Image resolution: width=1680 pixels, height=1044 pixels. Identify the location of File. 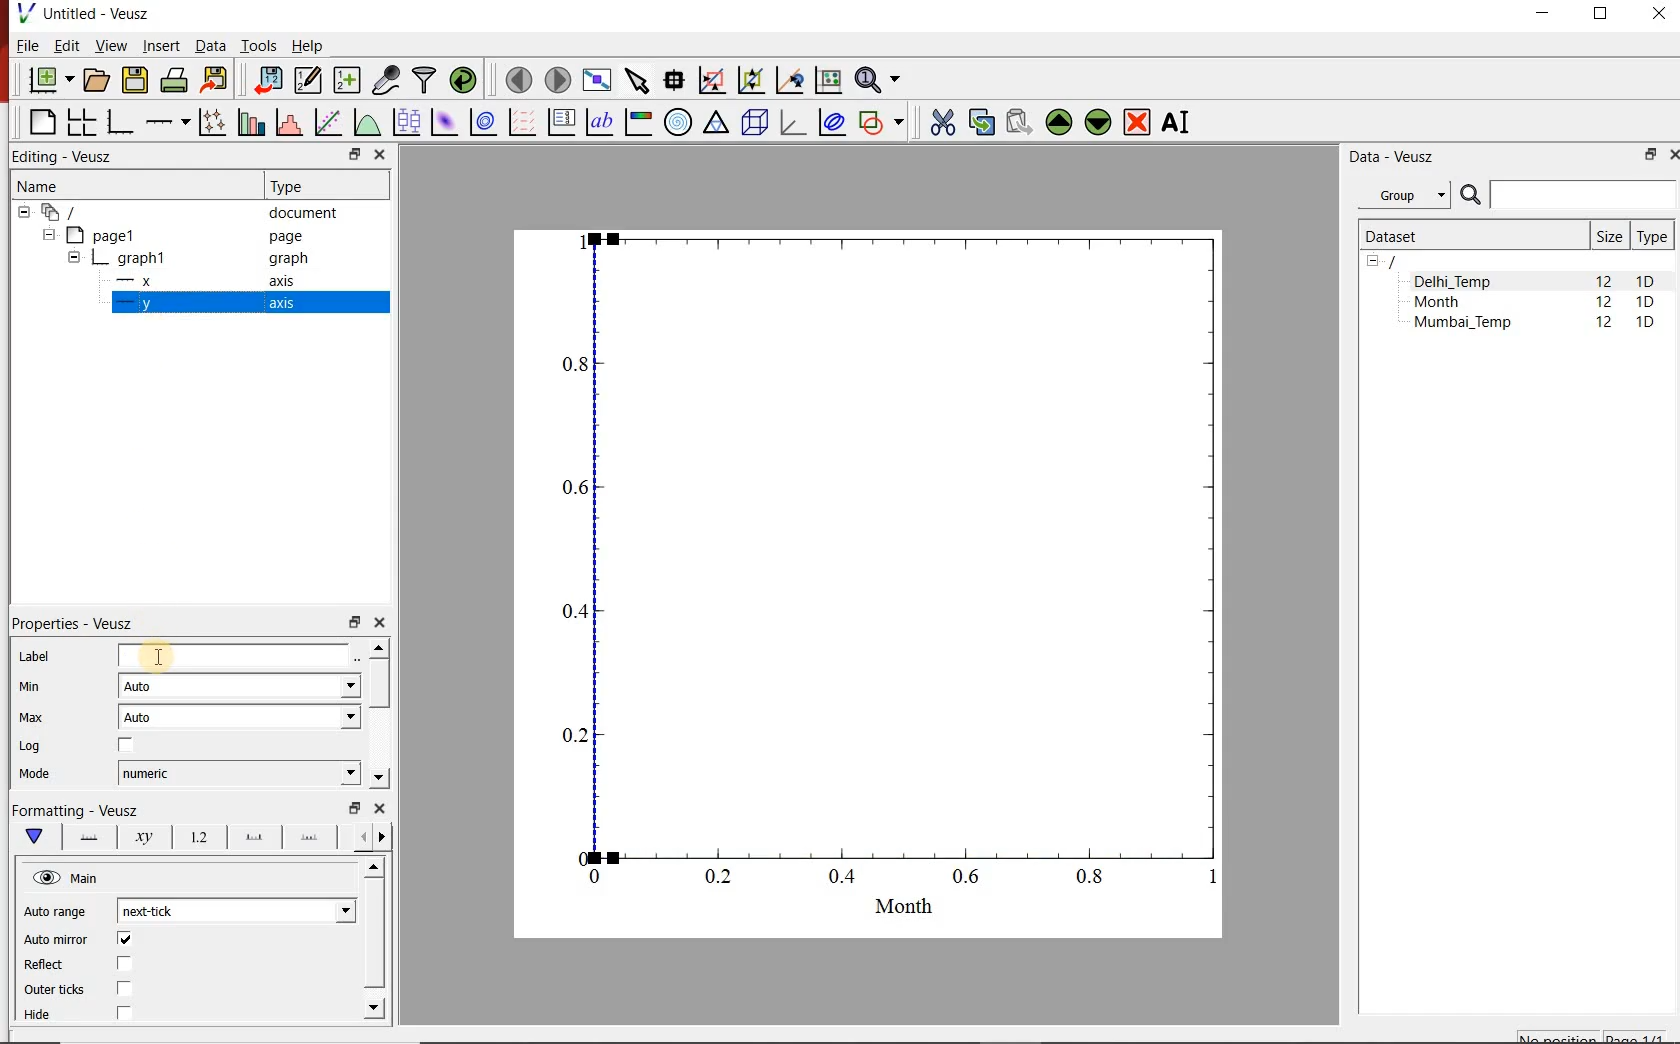
(26, 45).